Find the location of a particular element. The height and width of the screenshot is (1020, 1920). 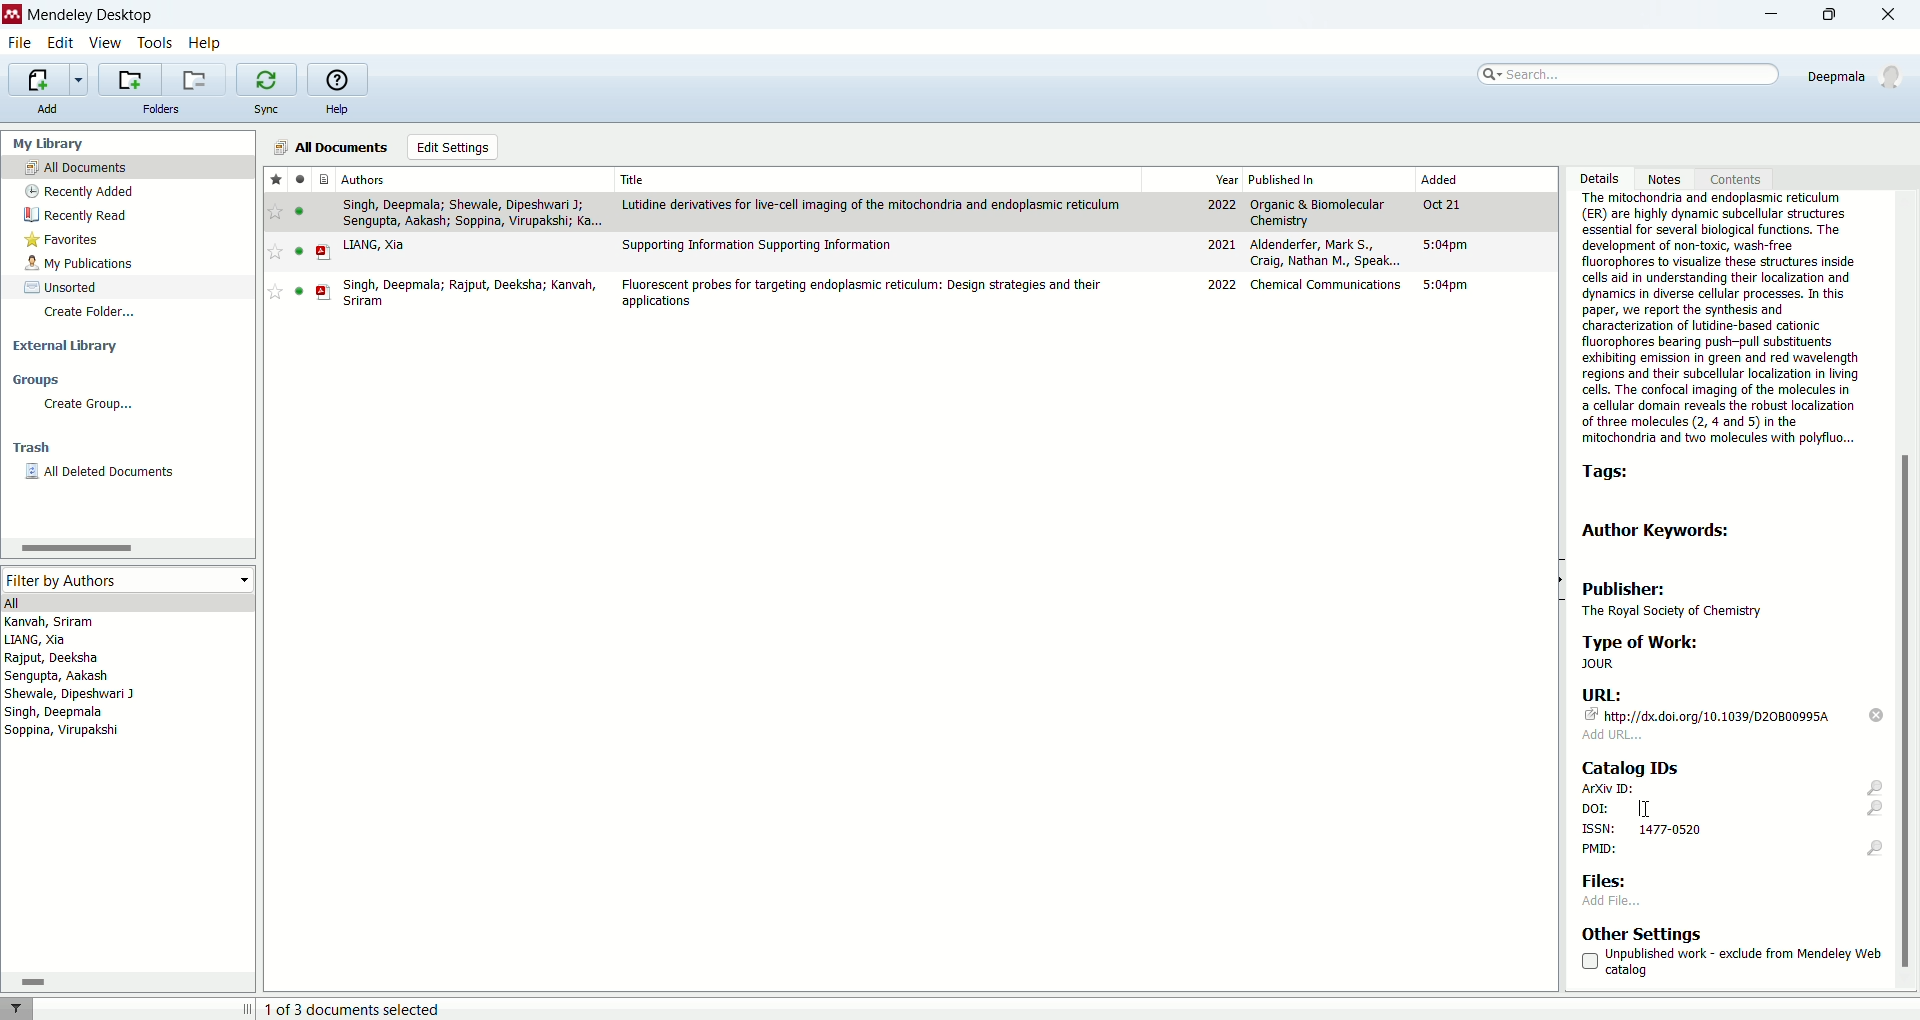

deepmala is located at coordinates (1858, 76).